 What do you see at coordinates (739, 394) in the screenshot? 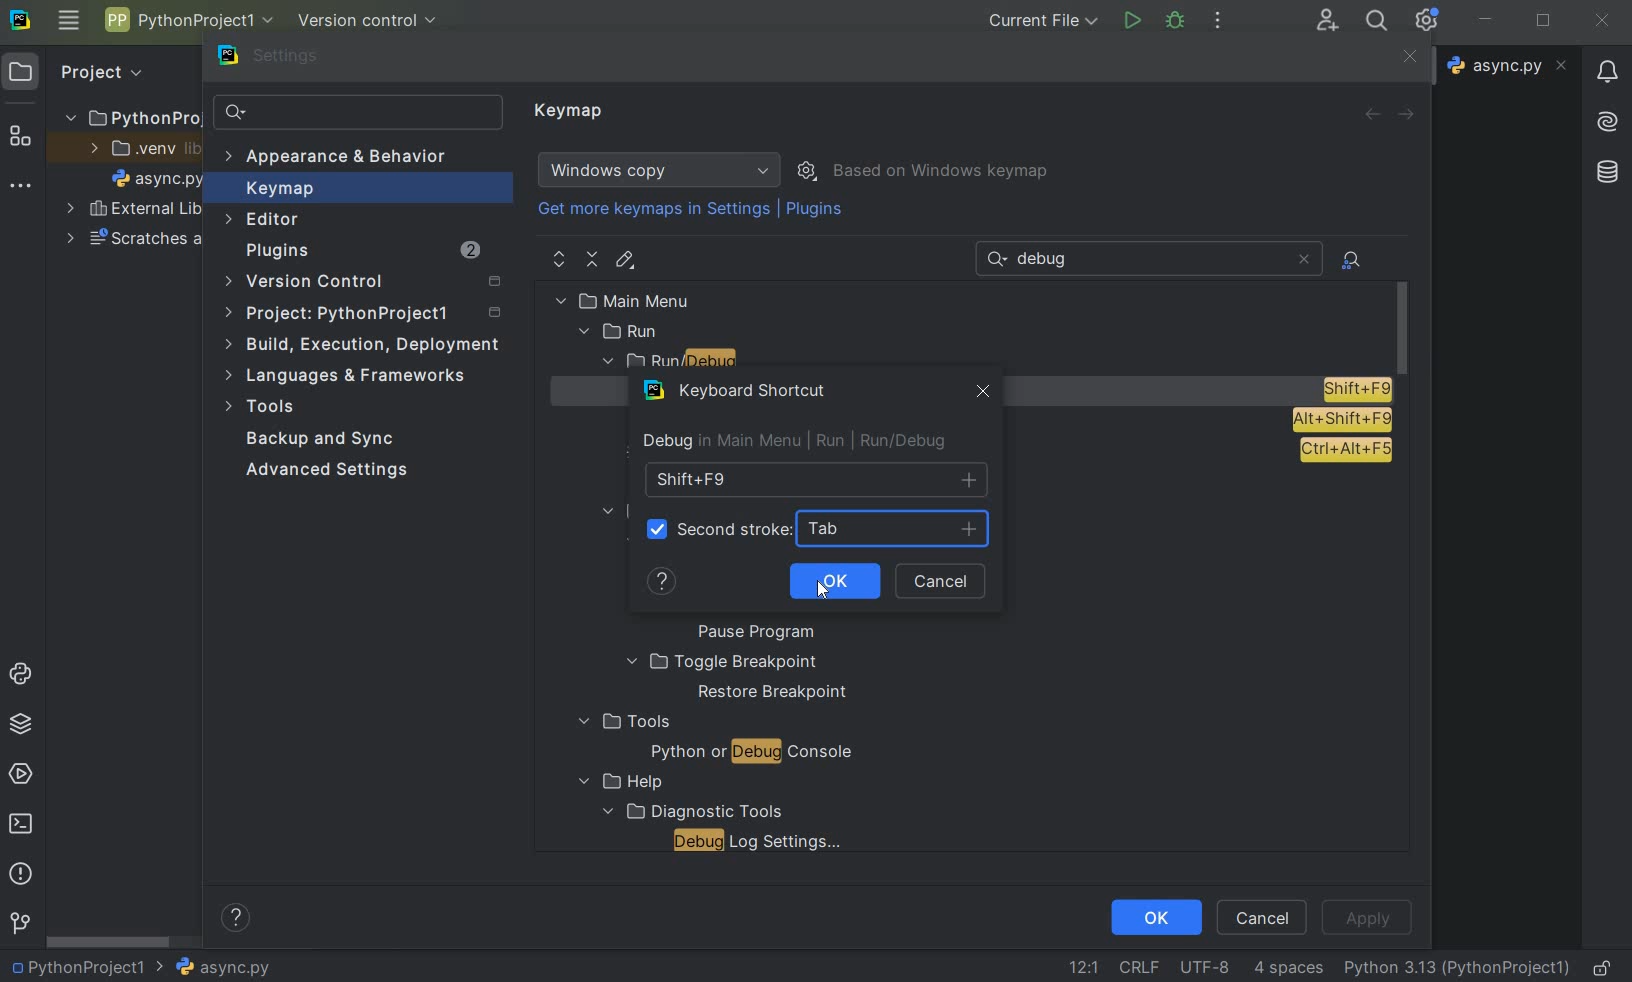
I see `keyboard shortcut` at bounding box center [739, 394].